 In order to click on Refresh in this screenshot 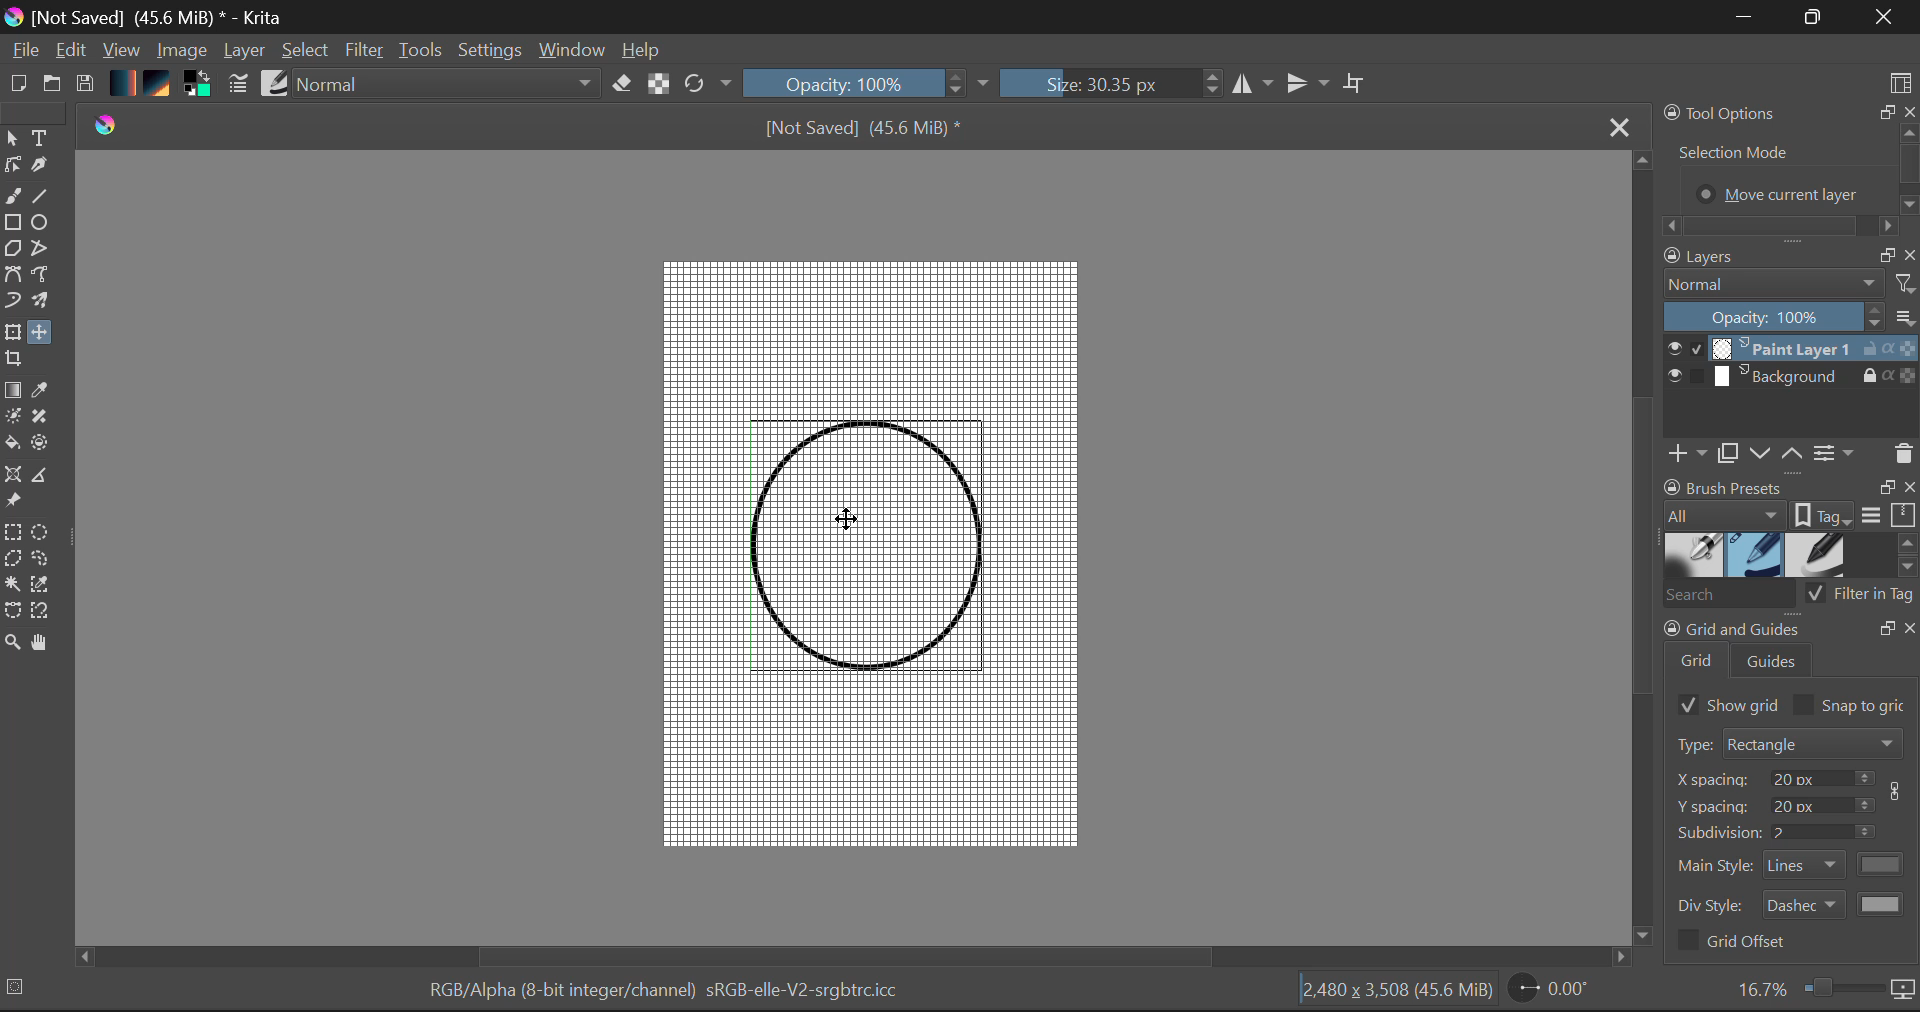, I will do `click(706, 86)`.